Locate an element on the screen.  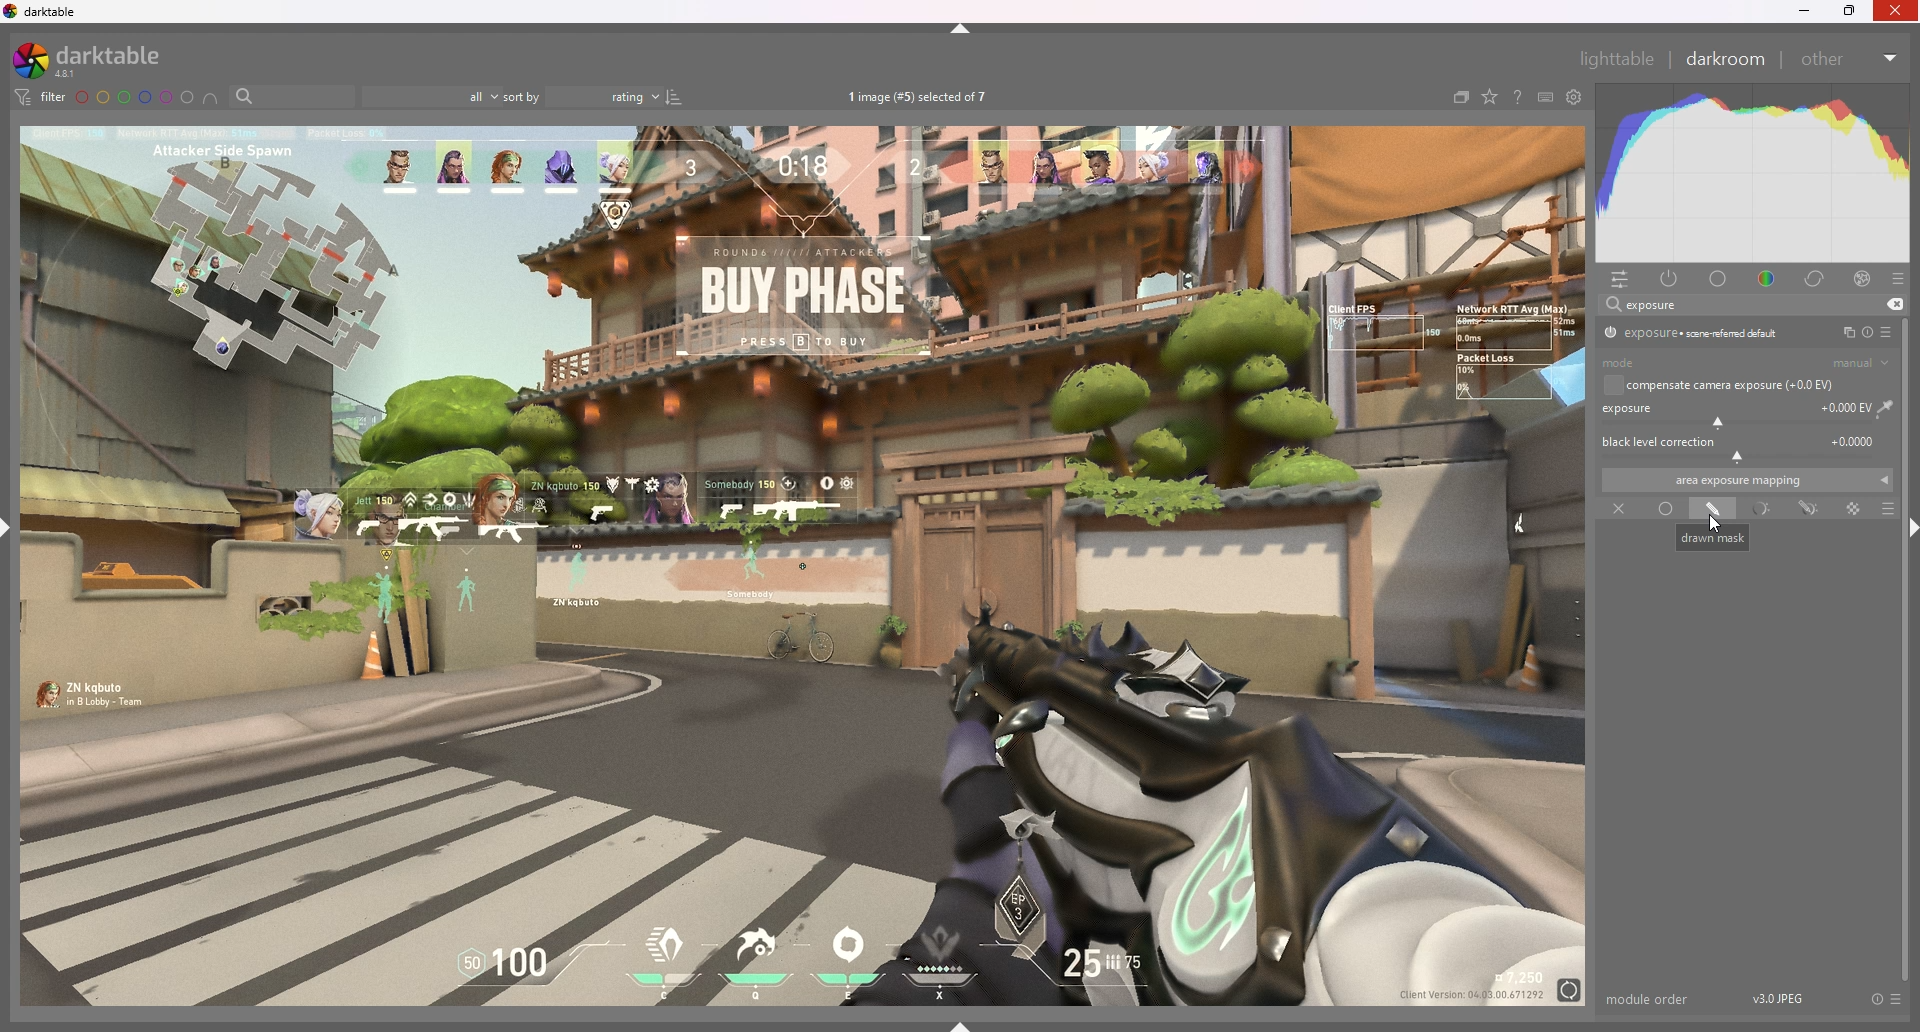
help is located at coordinates (1515, 97).